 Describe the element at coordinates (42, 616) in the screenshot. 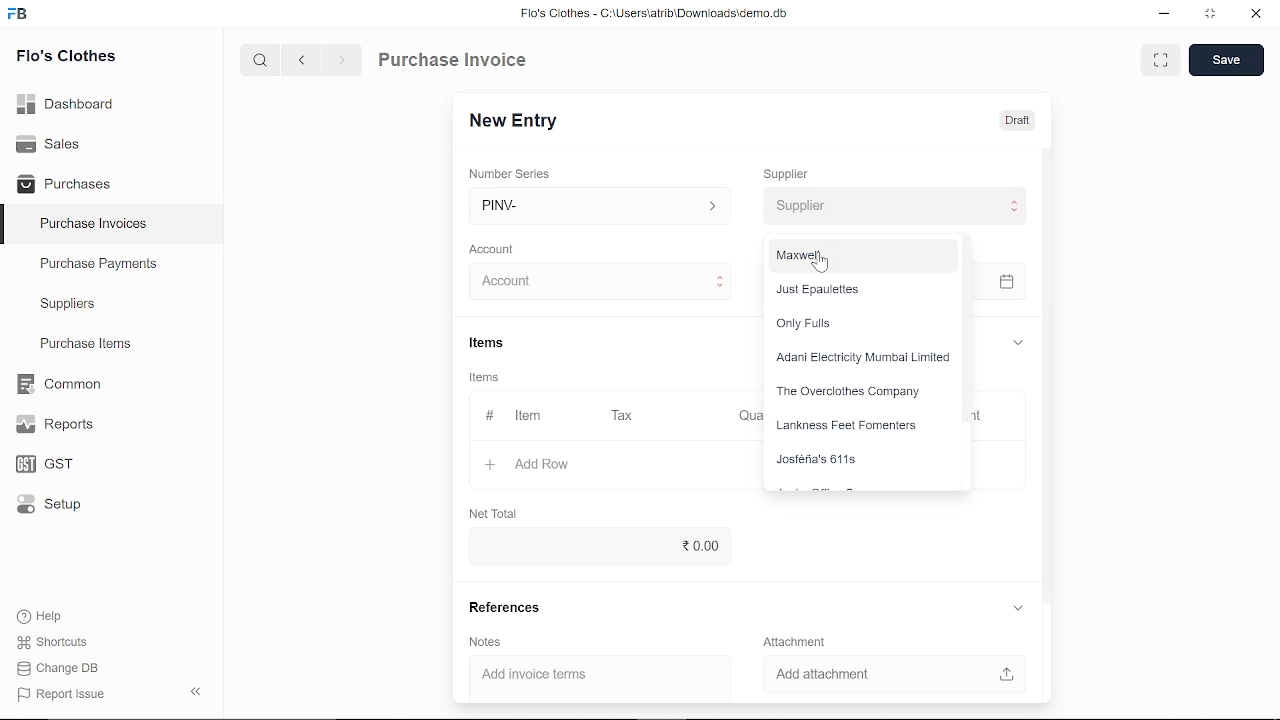

I see `Help` at that location.